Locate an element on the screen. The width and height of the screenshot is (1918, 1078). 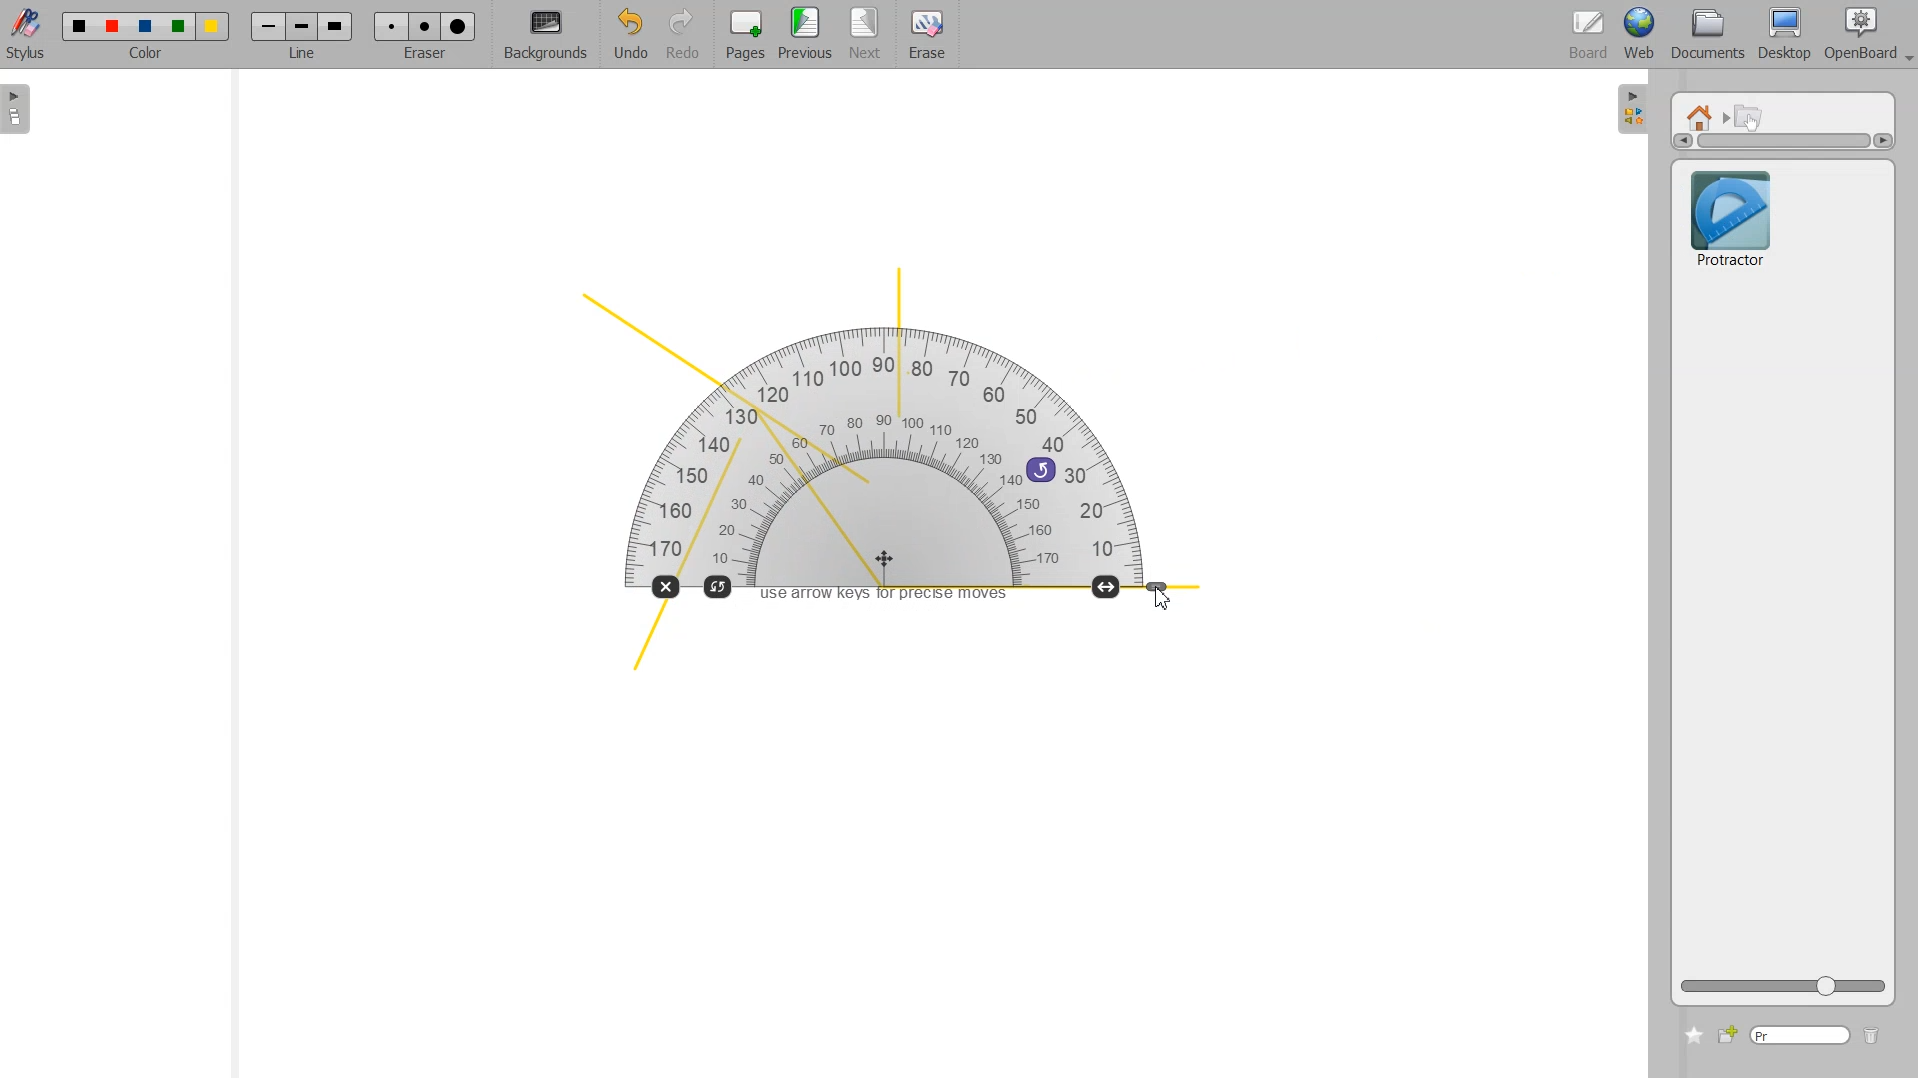
Erase is located at coordinates (424, 26).